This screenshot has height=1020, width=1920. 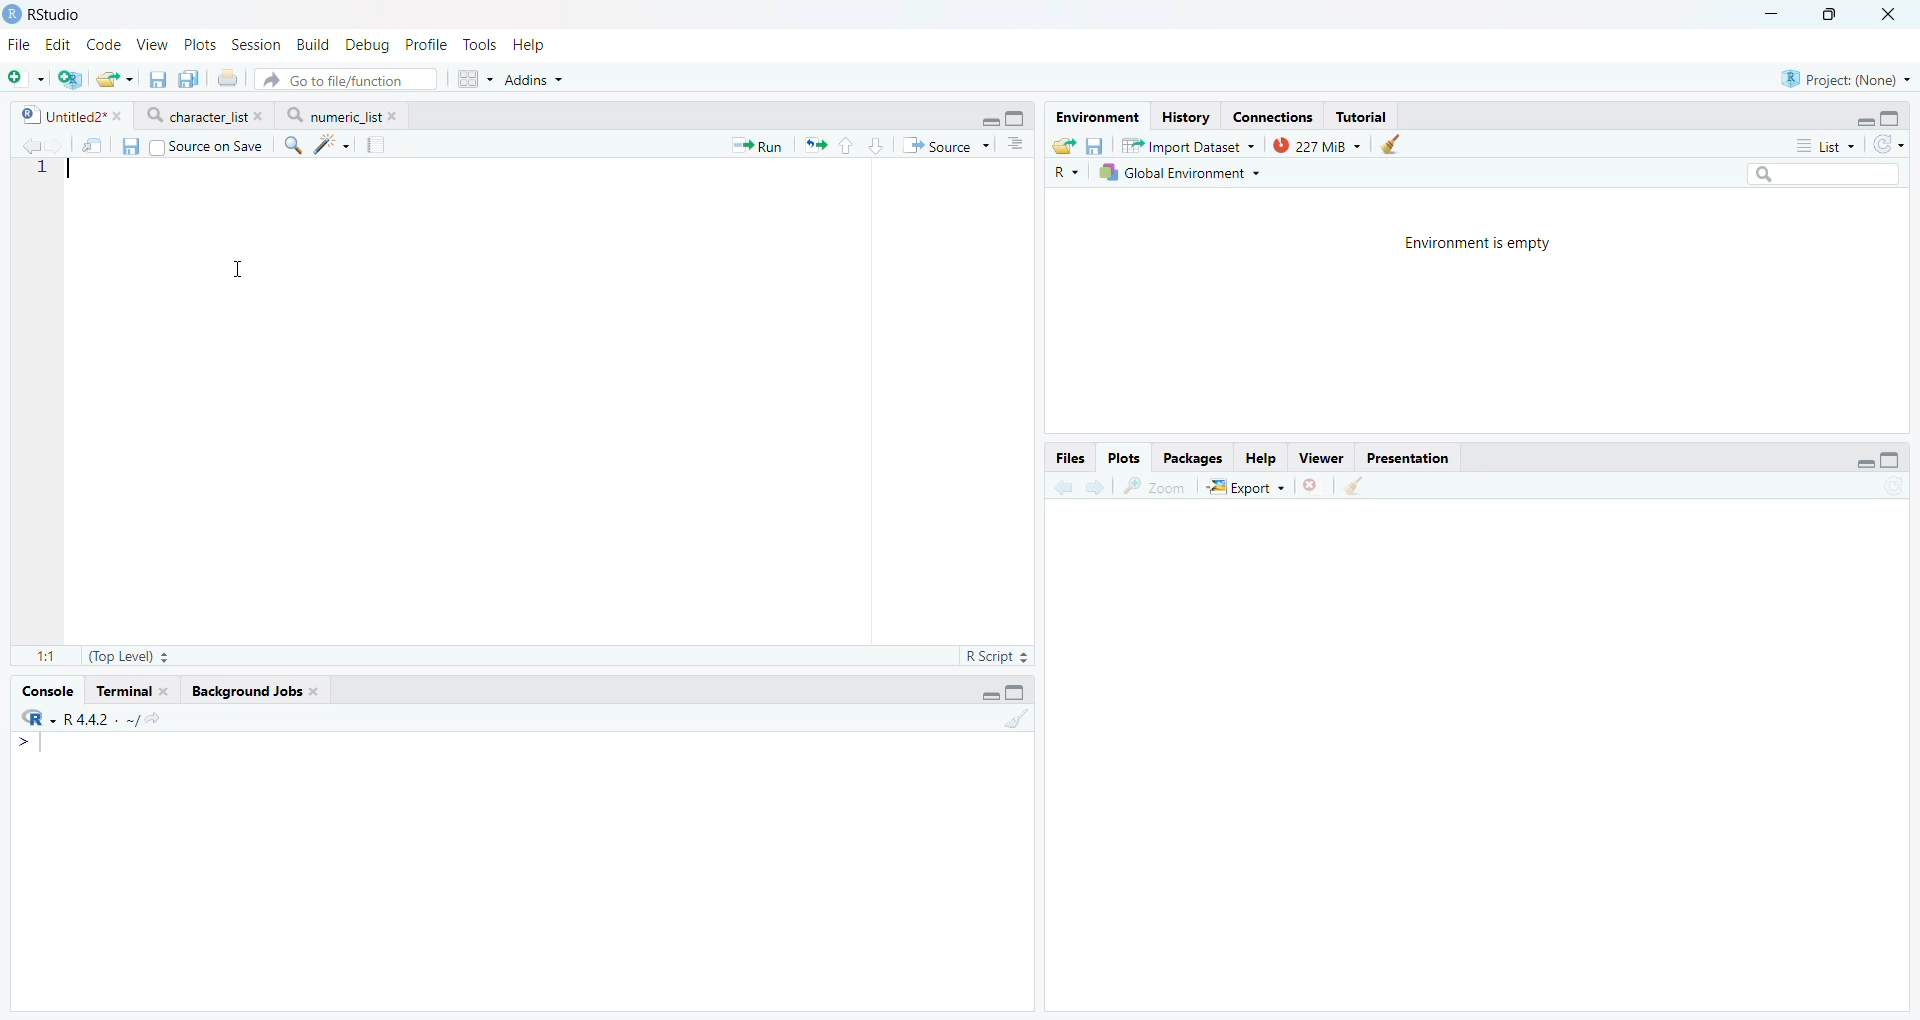 What do you see at coordinates (1477, 246) in the screenshot?
I see `Environment is empty` at bounding box center [1477, 246].